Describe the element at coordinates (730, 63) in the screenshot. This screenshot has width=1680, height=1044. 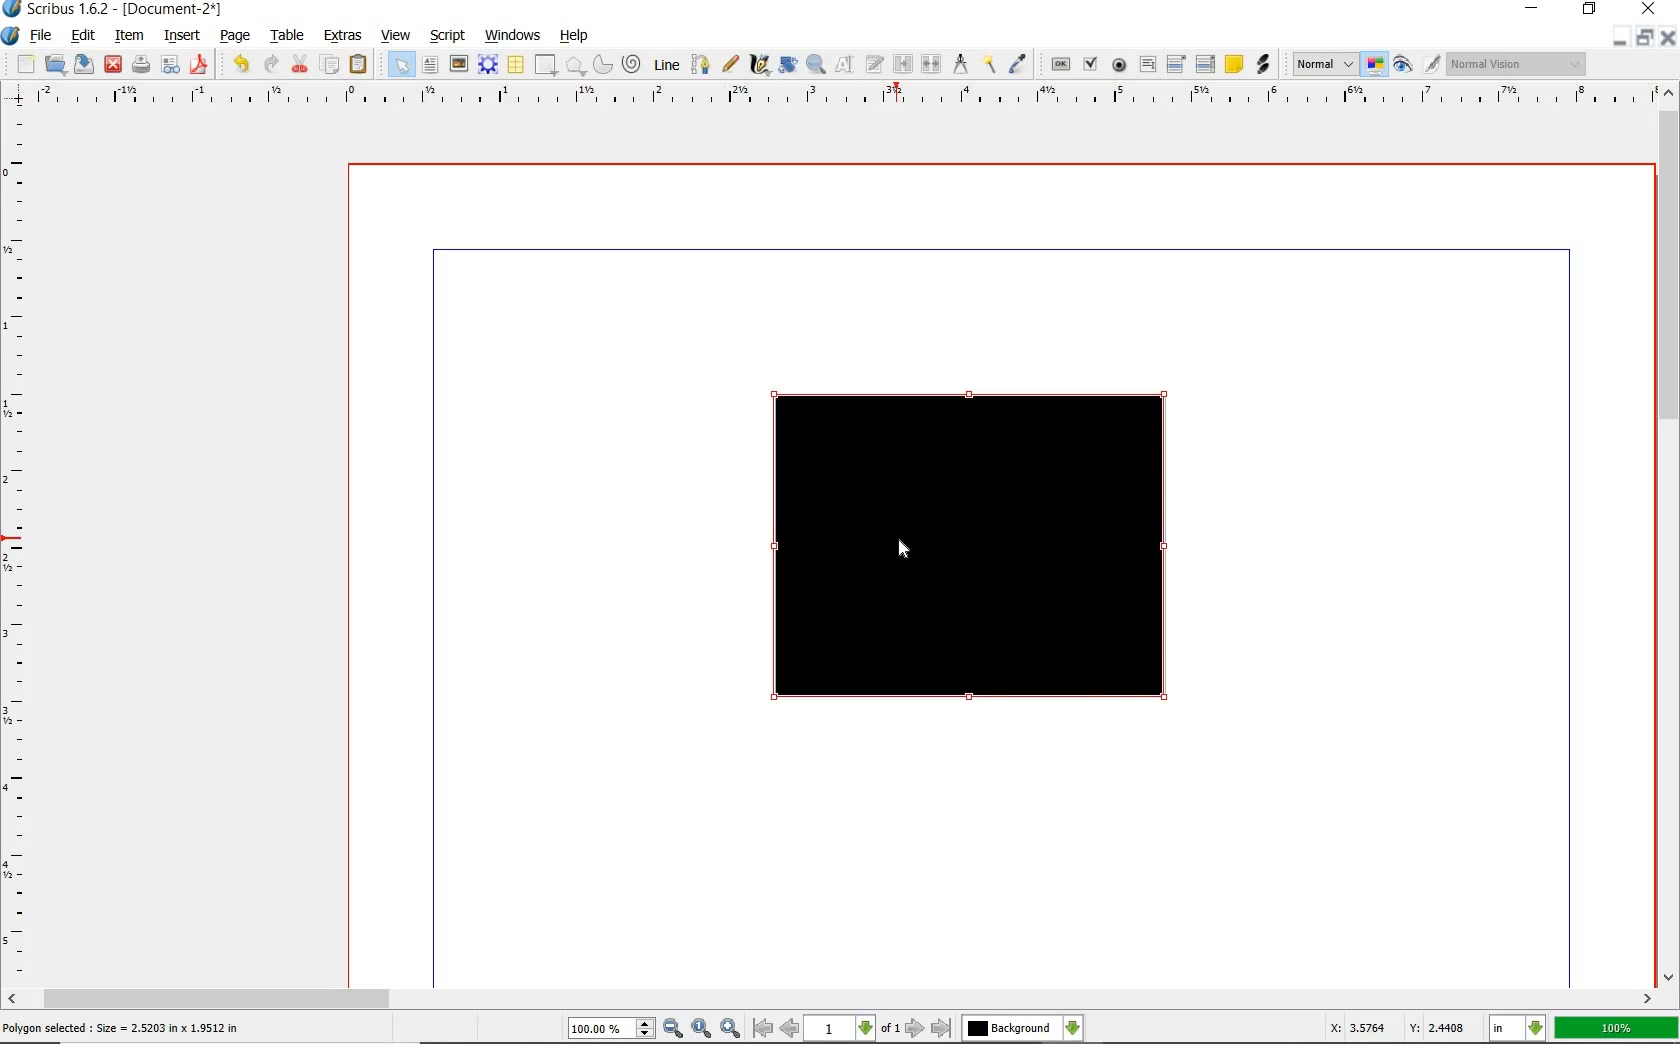
I see `free hand line` at that location.